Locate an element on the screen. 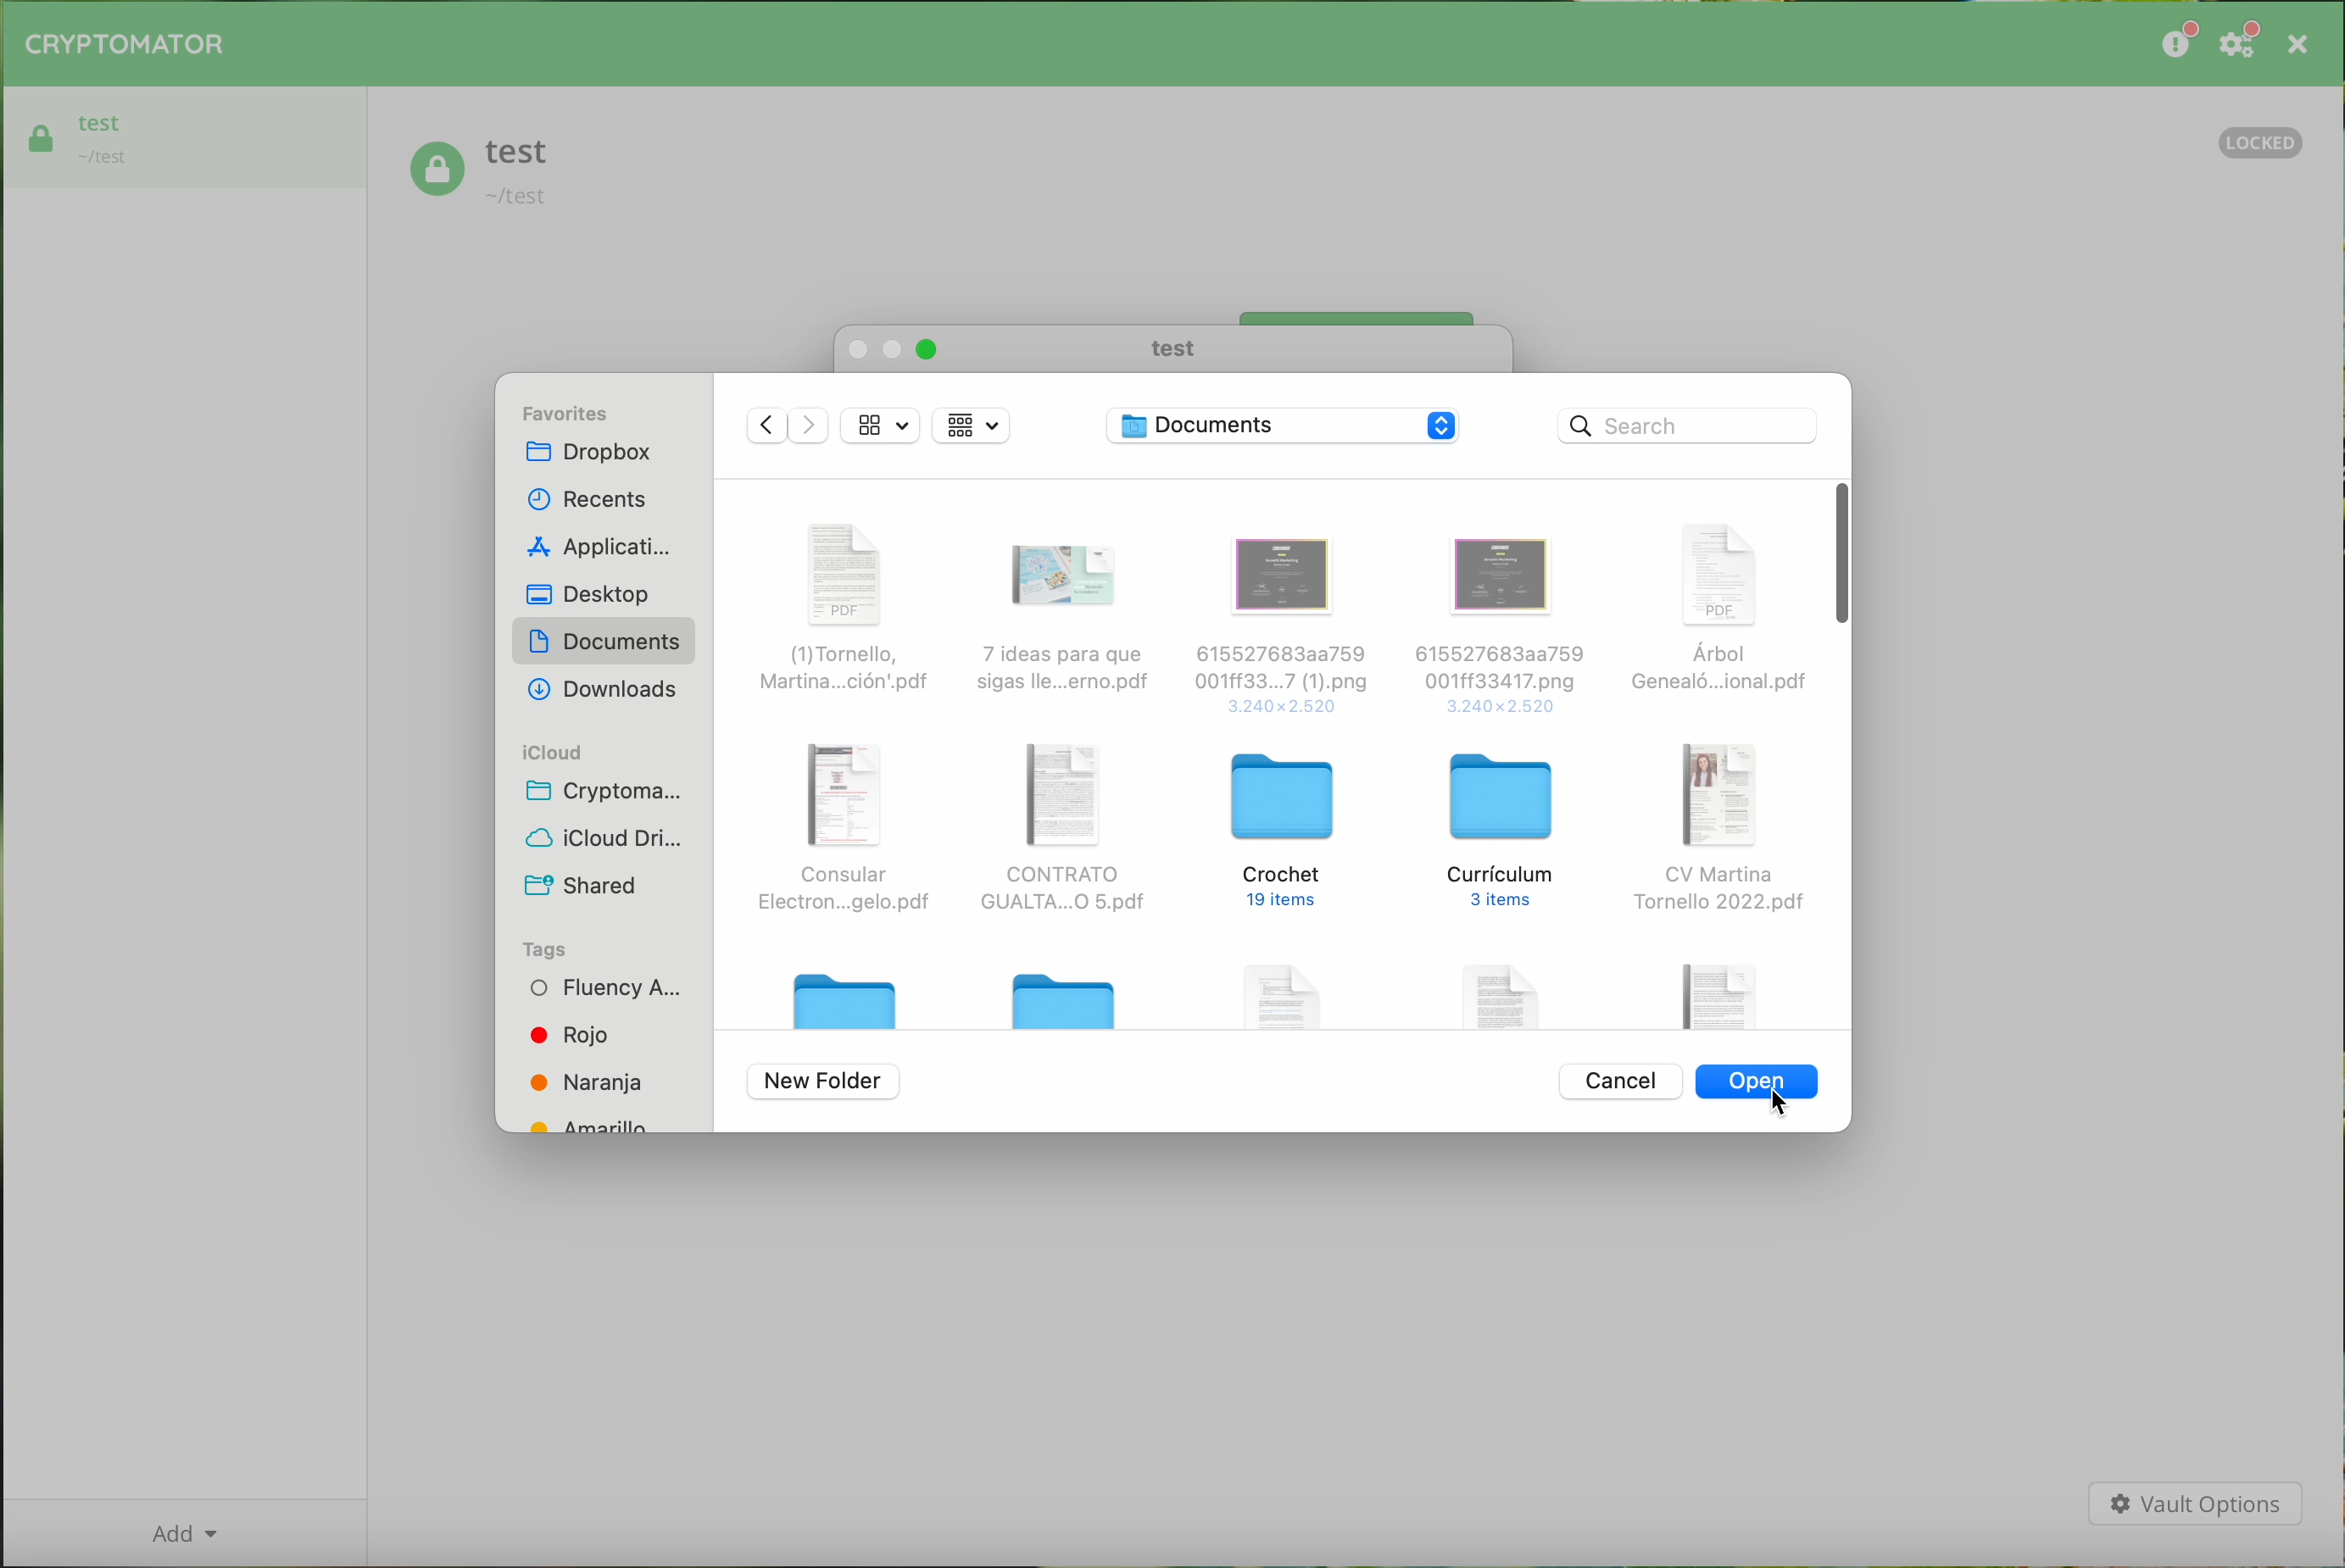 The image size is (2345, 1568). downloads is located at coordinates (601, 691).